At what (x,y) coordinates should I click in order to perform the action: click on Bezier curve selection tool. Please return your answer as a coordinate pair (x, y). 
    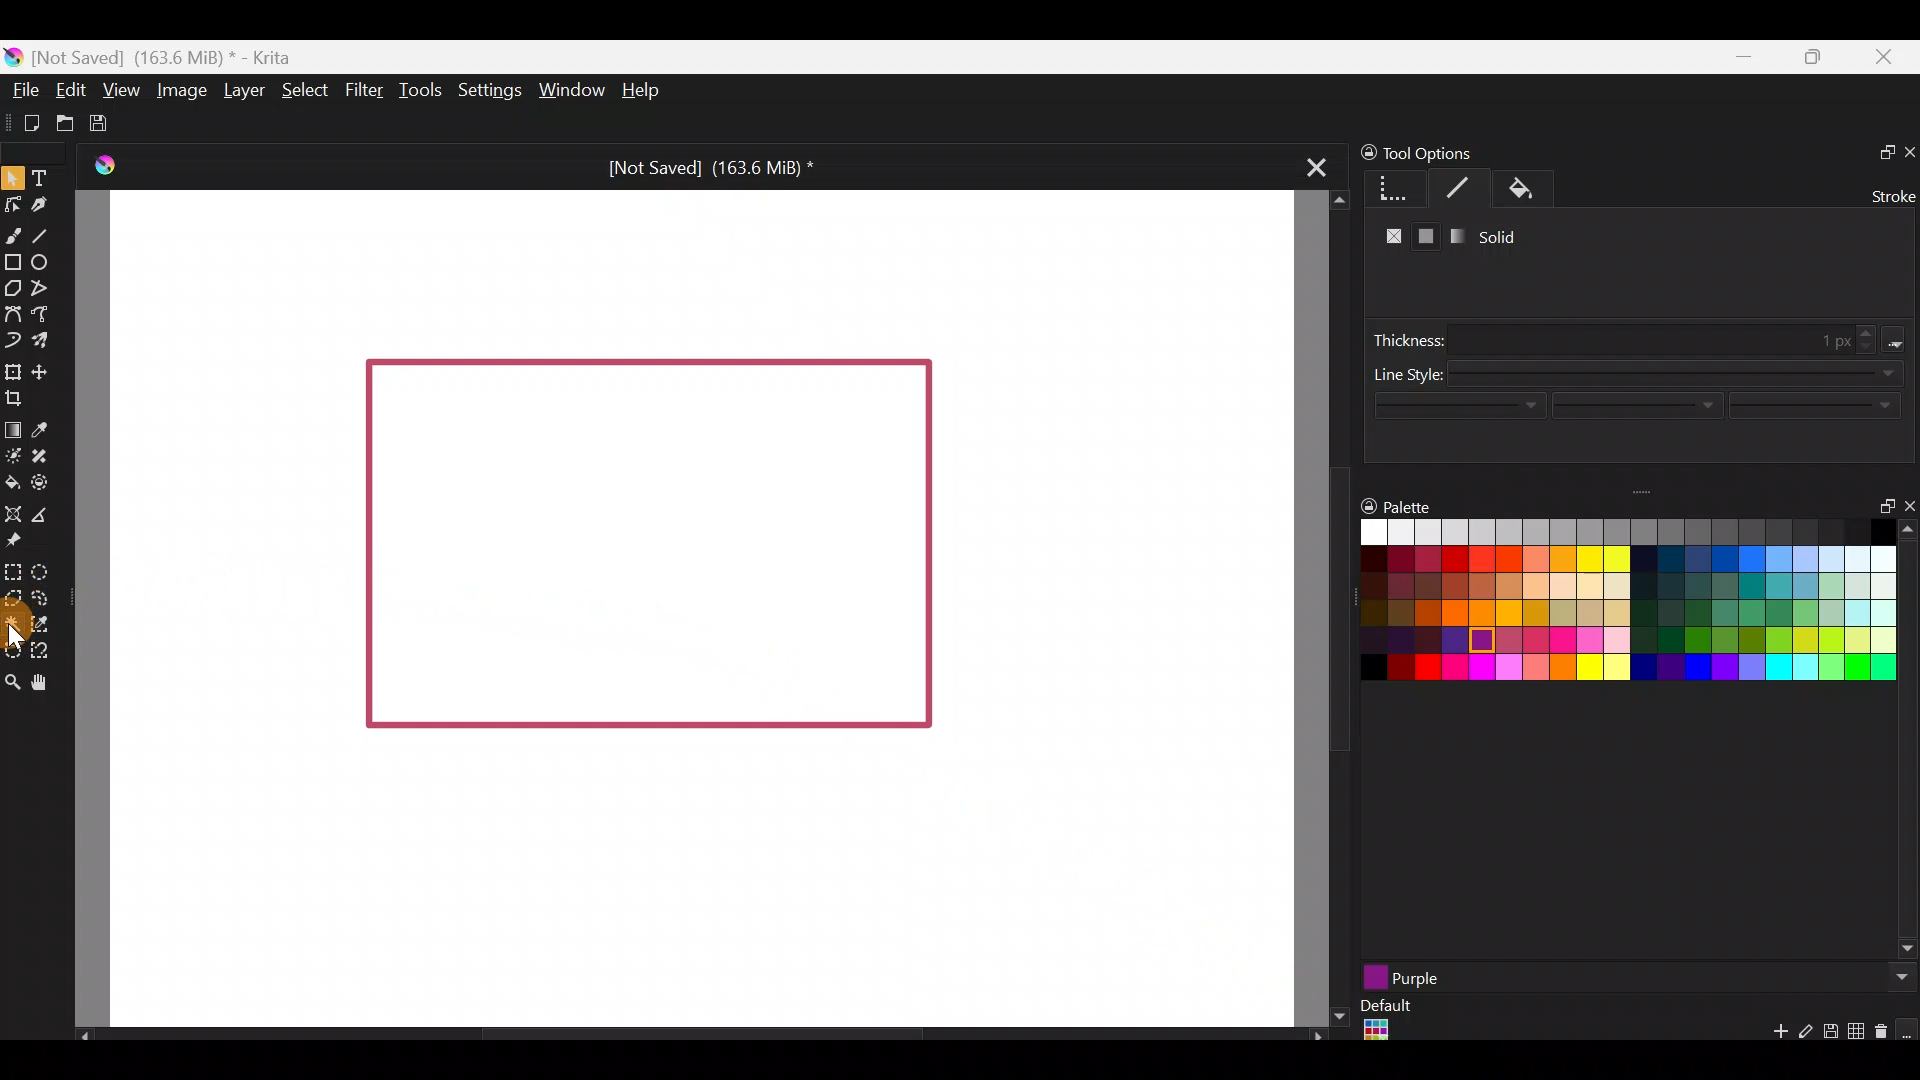
    Looking at the image, I should click on (12, 652).